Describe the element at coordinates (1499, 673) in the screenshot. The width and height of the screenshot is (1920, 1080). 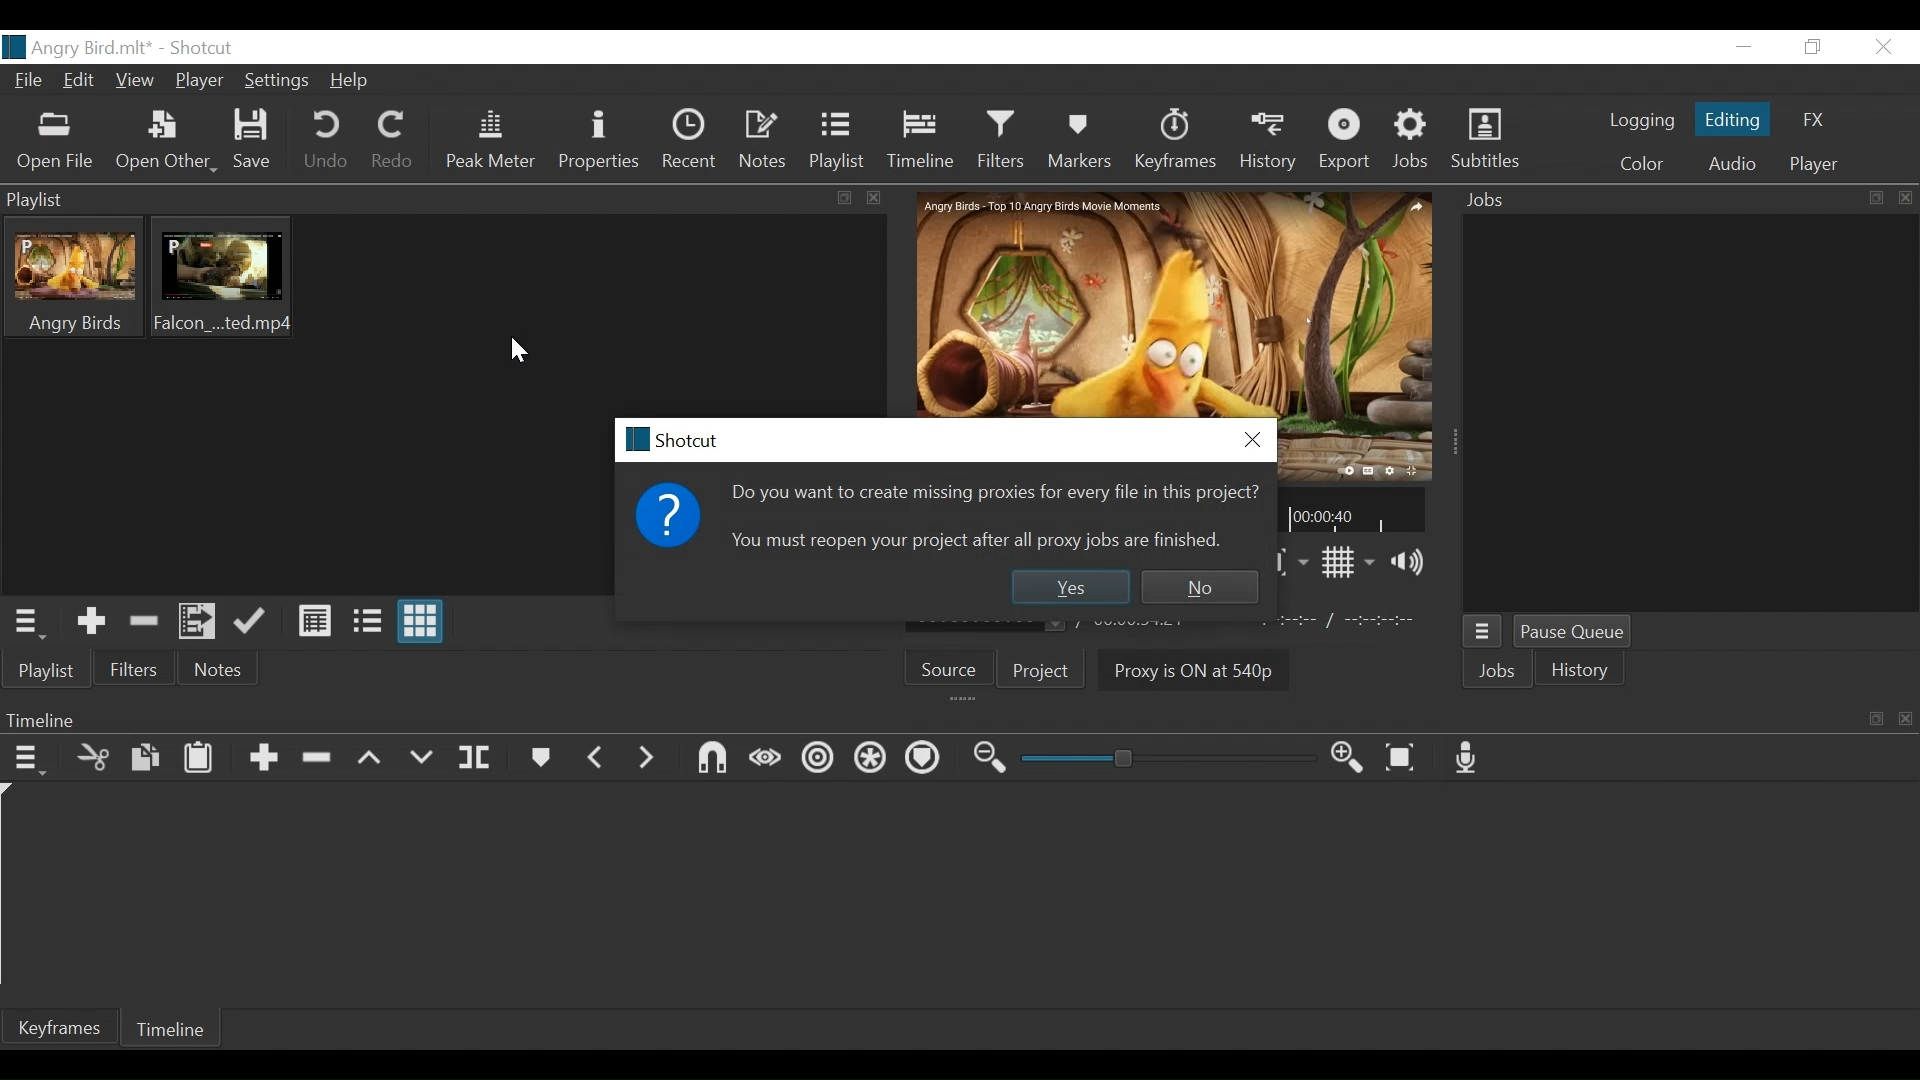
I see `Jobs` at that location.